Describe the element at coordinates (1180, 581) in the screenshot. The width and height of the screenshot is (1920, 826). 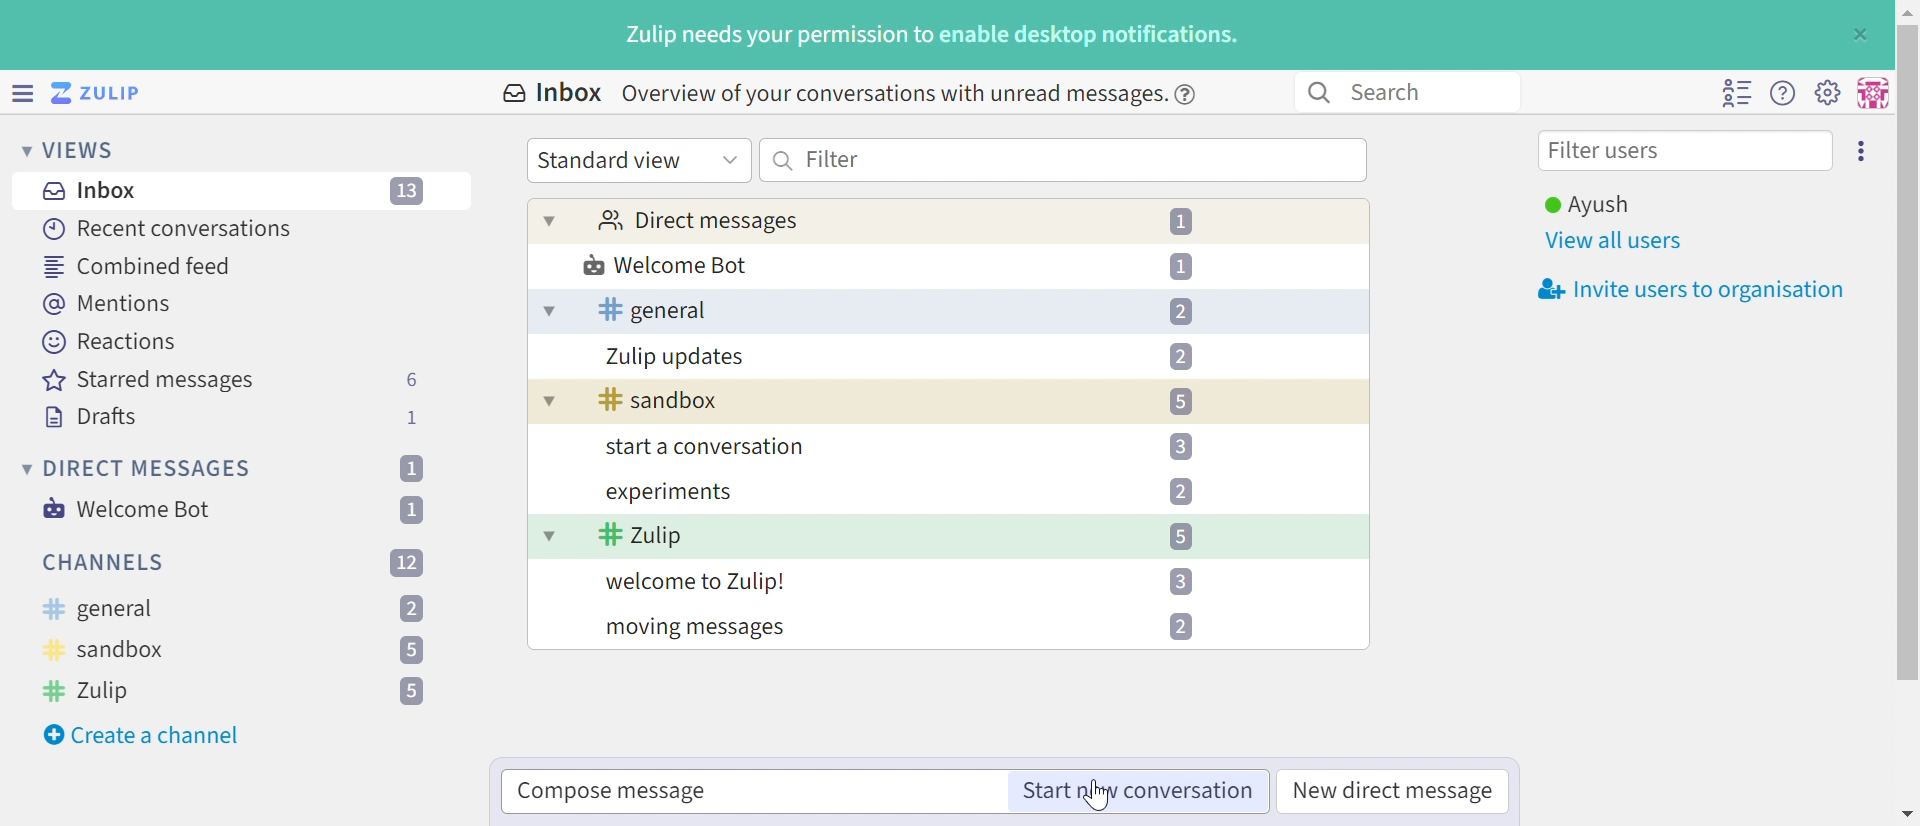
I see `3` at that location.